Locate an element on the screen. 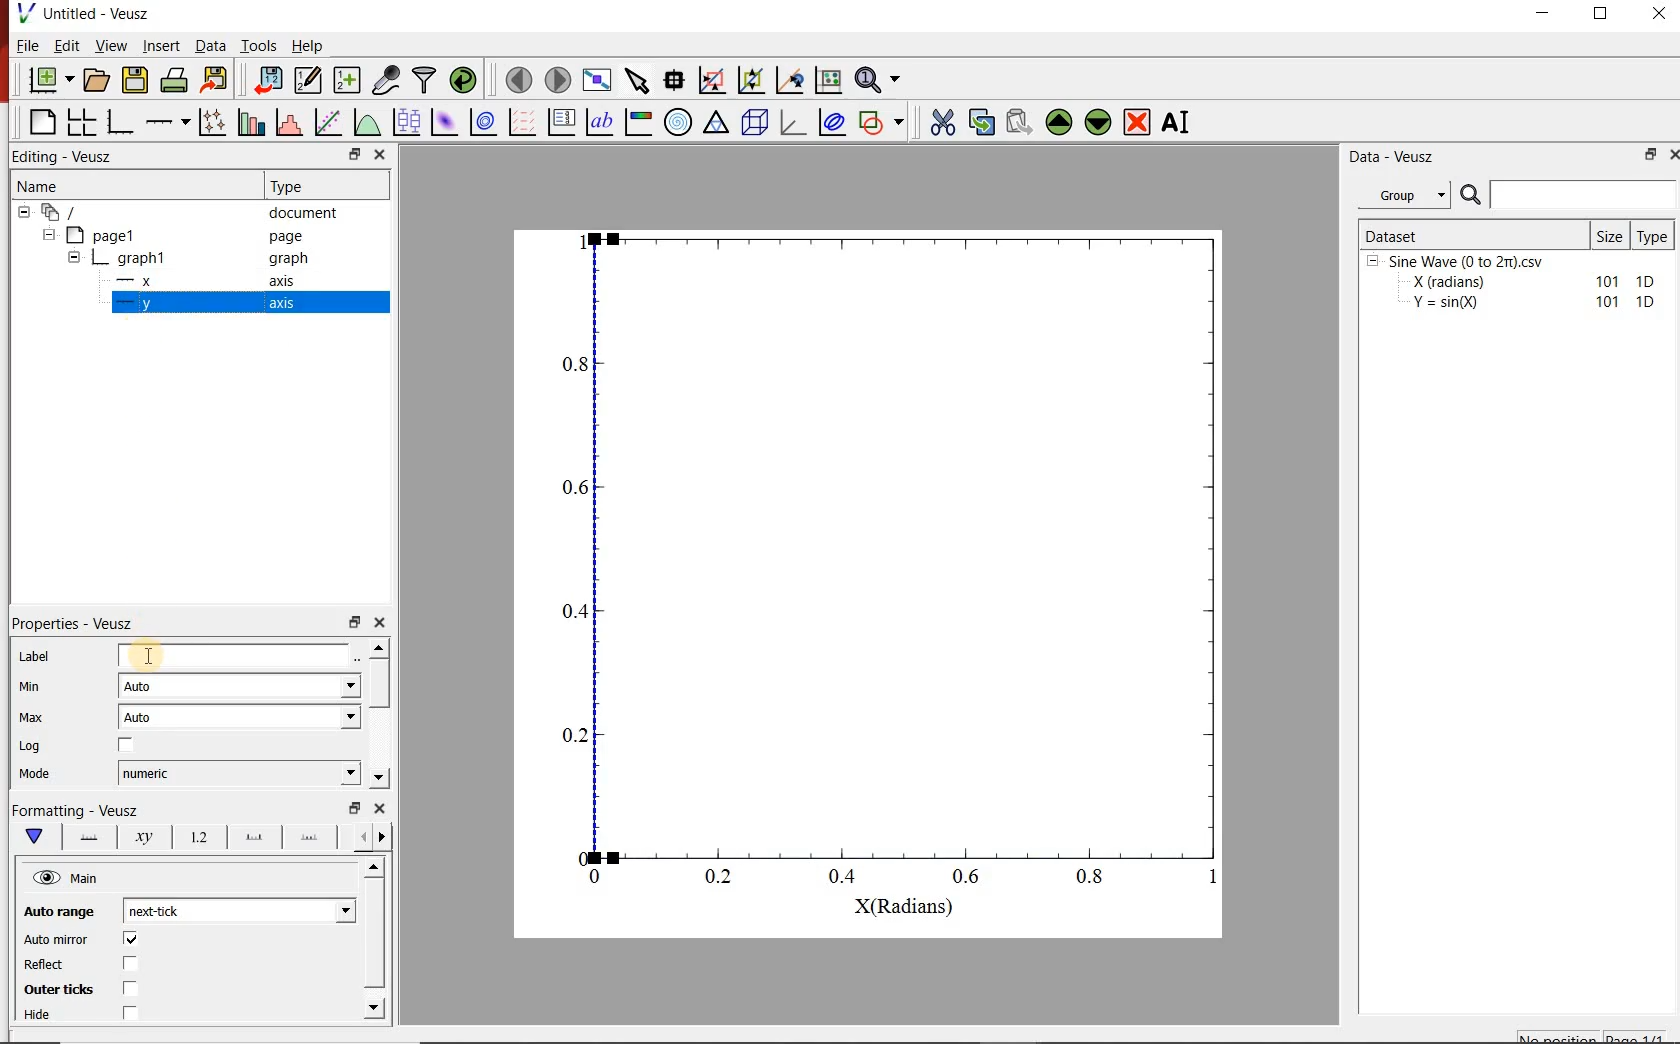 Image resolution: width=1680 pixels, height=1044 pixels. zoom functions menu is located at coordinates (880, 77).